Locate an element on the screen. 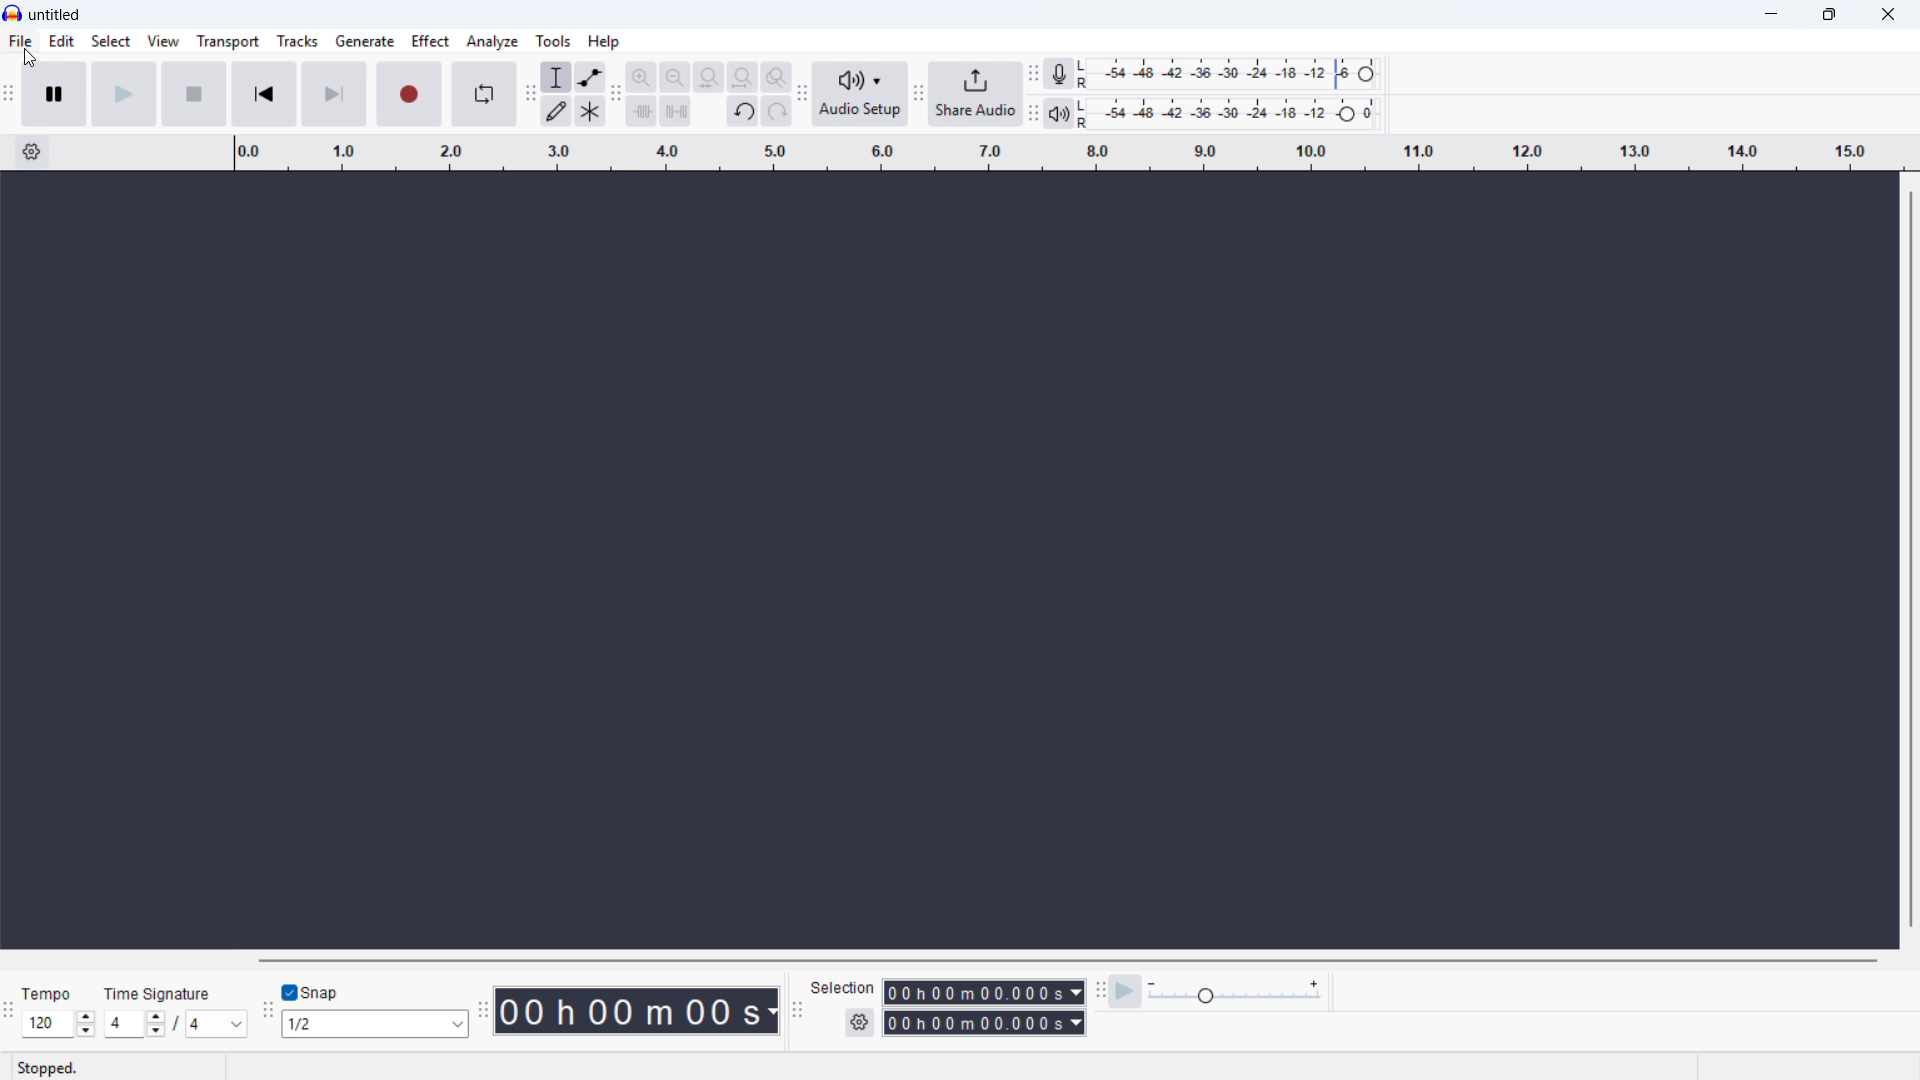 The width and height of the screenshot is (1920, 1080). maximise is located at coordinates (1832, 15).